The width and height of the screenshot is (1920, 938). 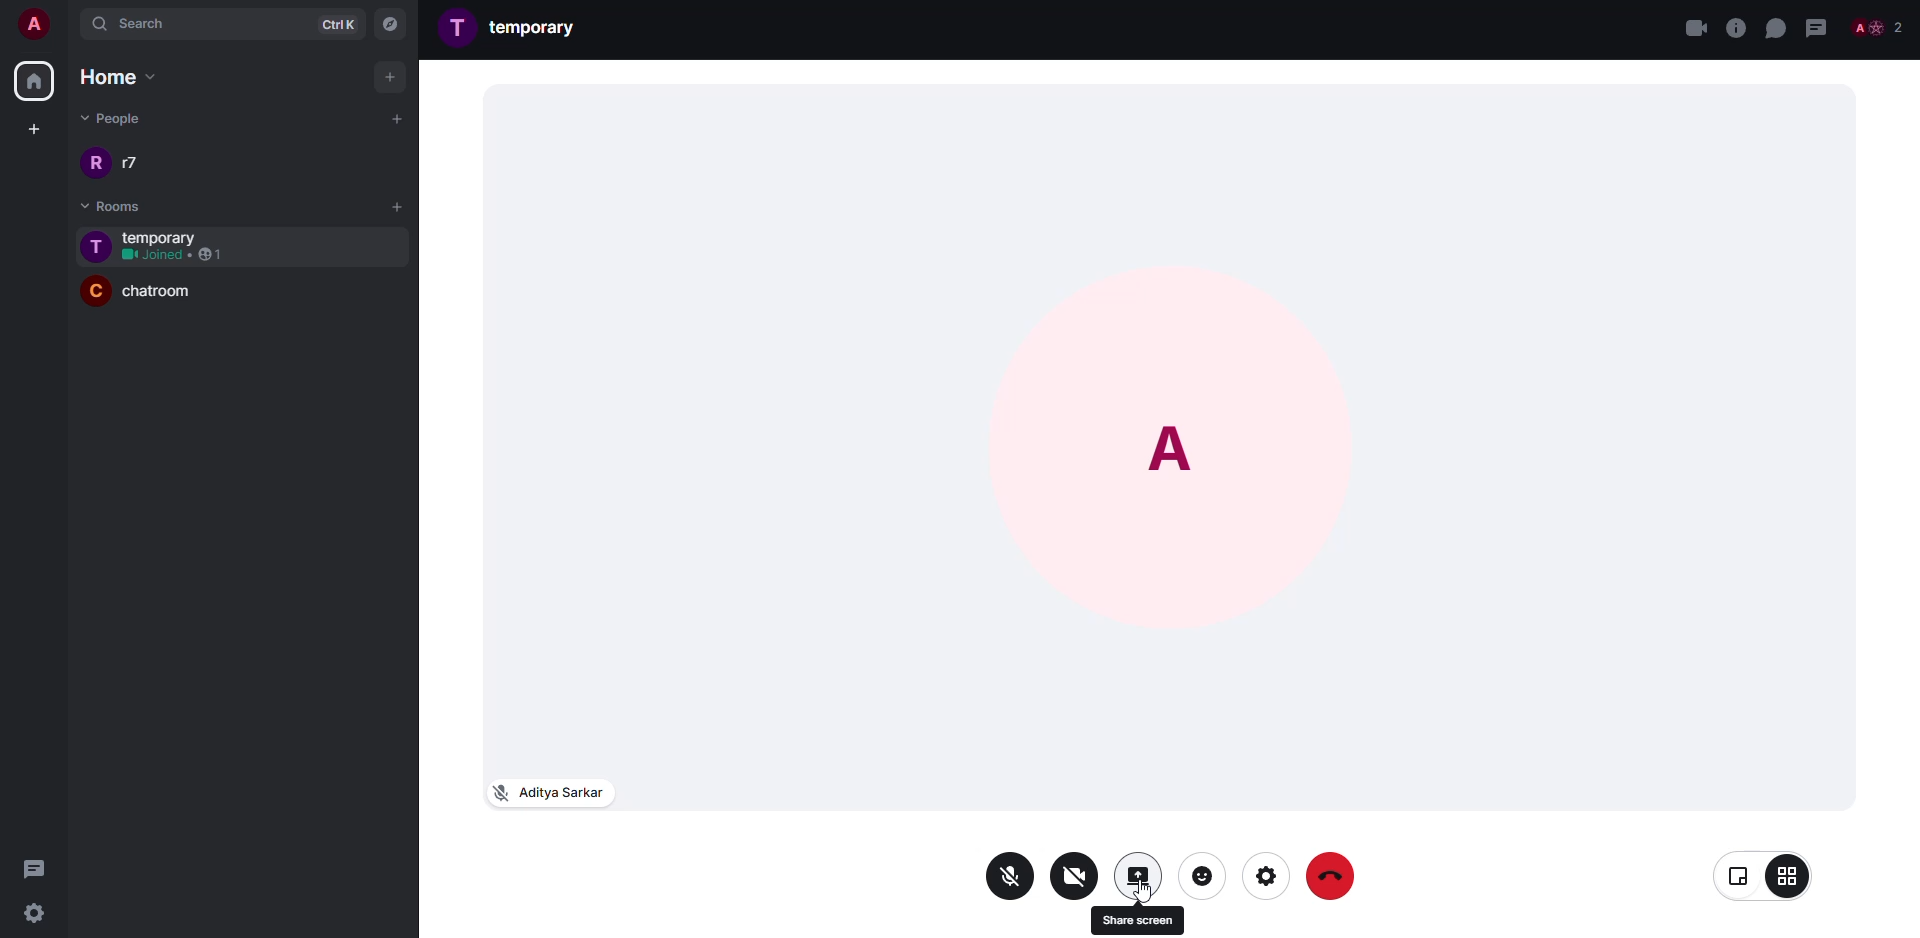 I want to click on end call, so click(x=1335, y=877).